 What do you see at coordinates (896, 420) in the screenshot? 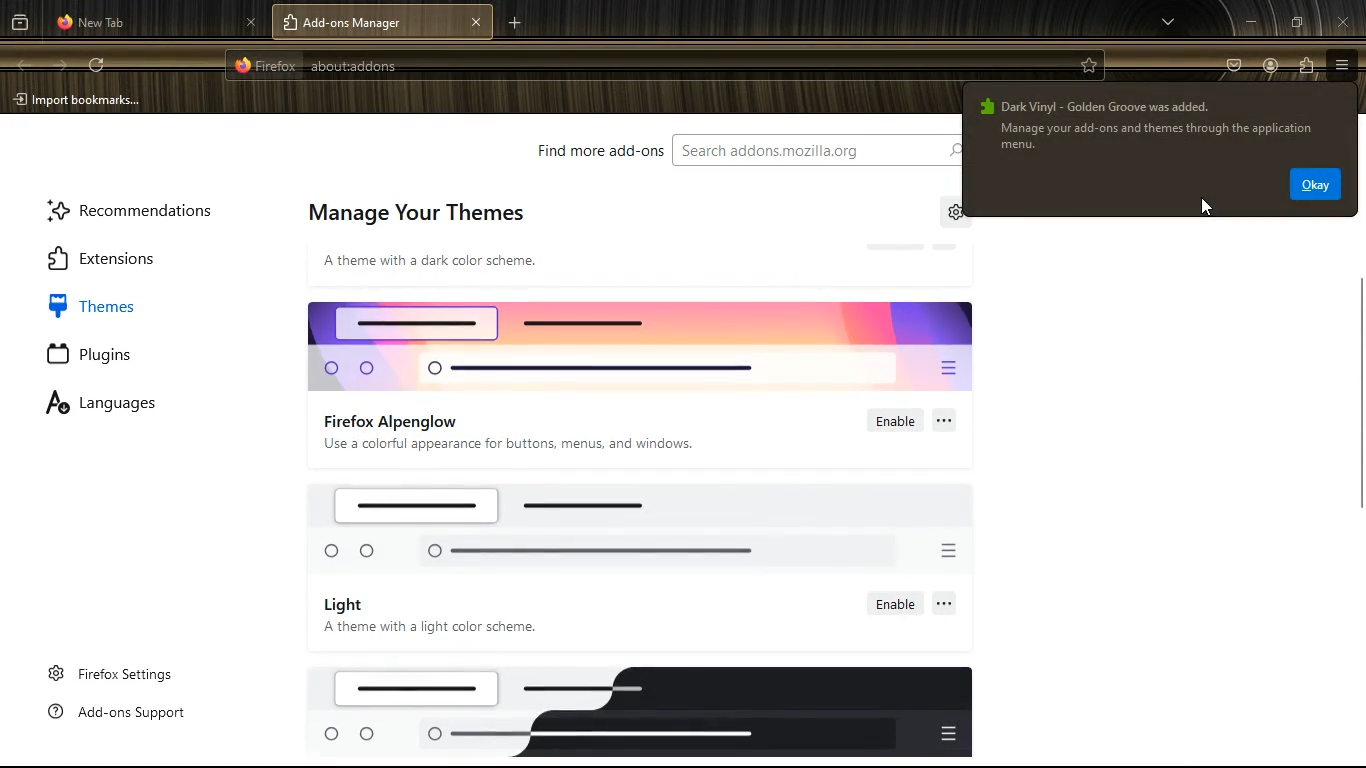
I see `enable` at bounding box center [896, 420].